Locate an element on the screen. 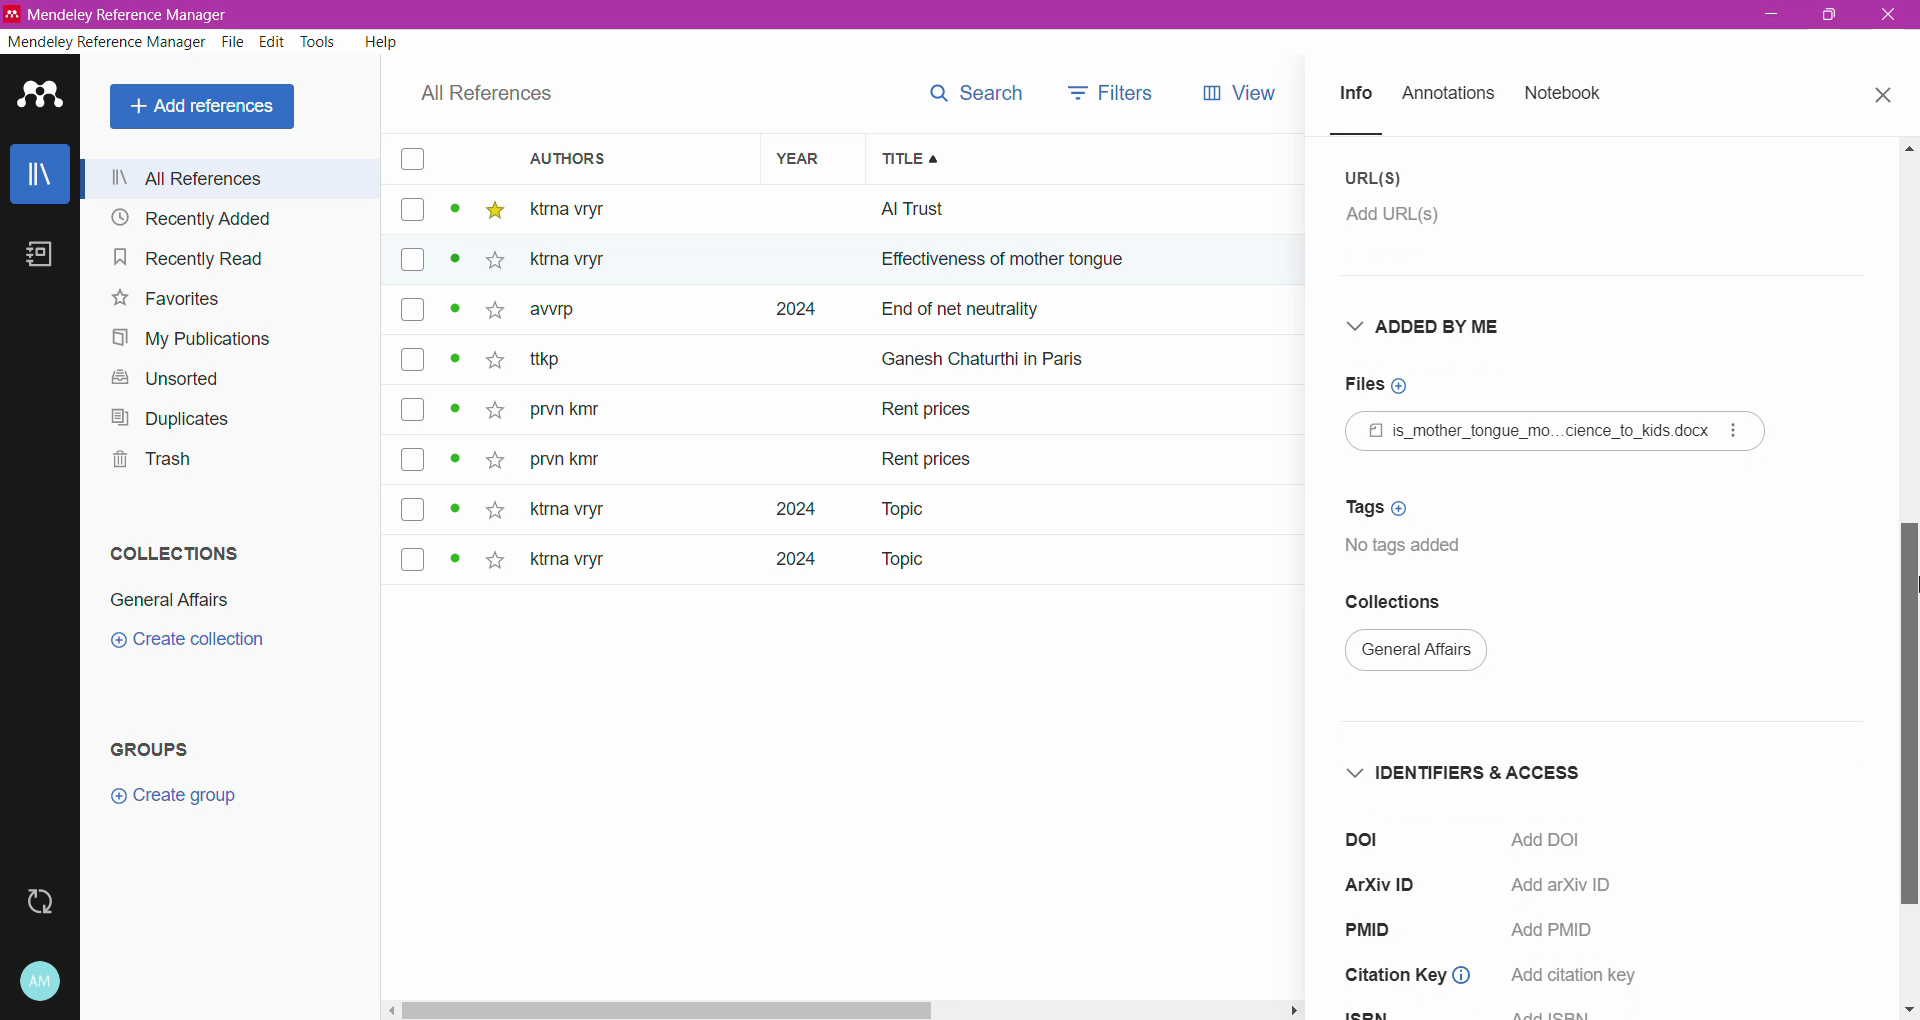 The image size is (1920, 1020). add citation key  is located at coordinates (1576, 975).